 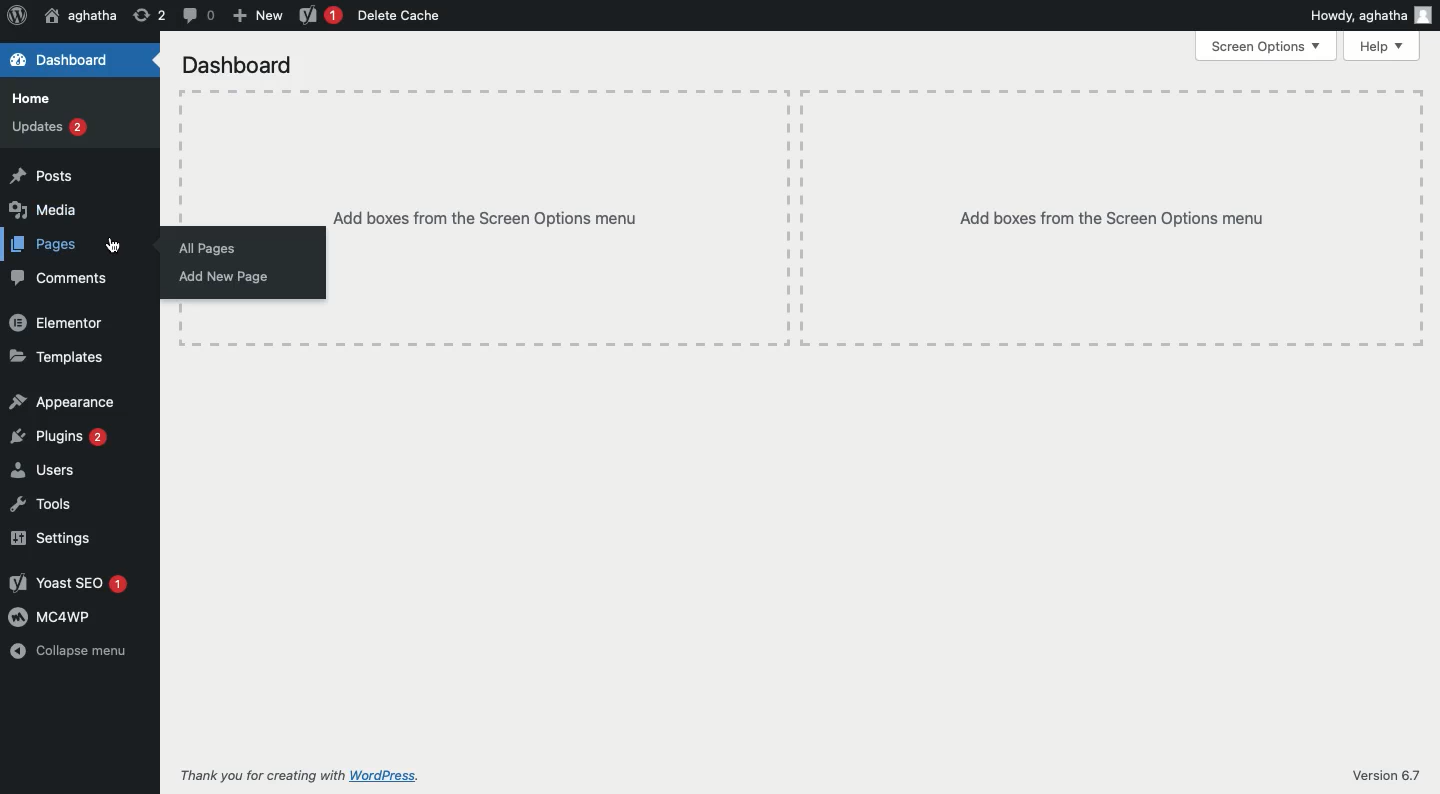 What do you see at coordinates (65, 537) in the screenshot?
I see `Settings` at bounding box center [65, 537].